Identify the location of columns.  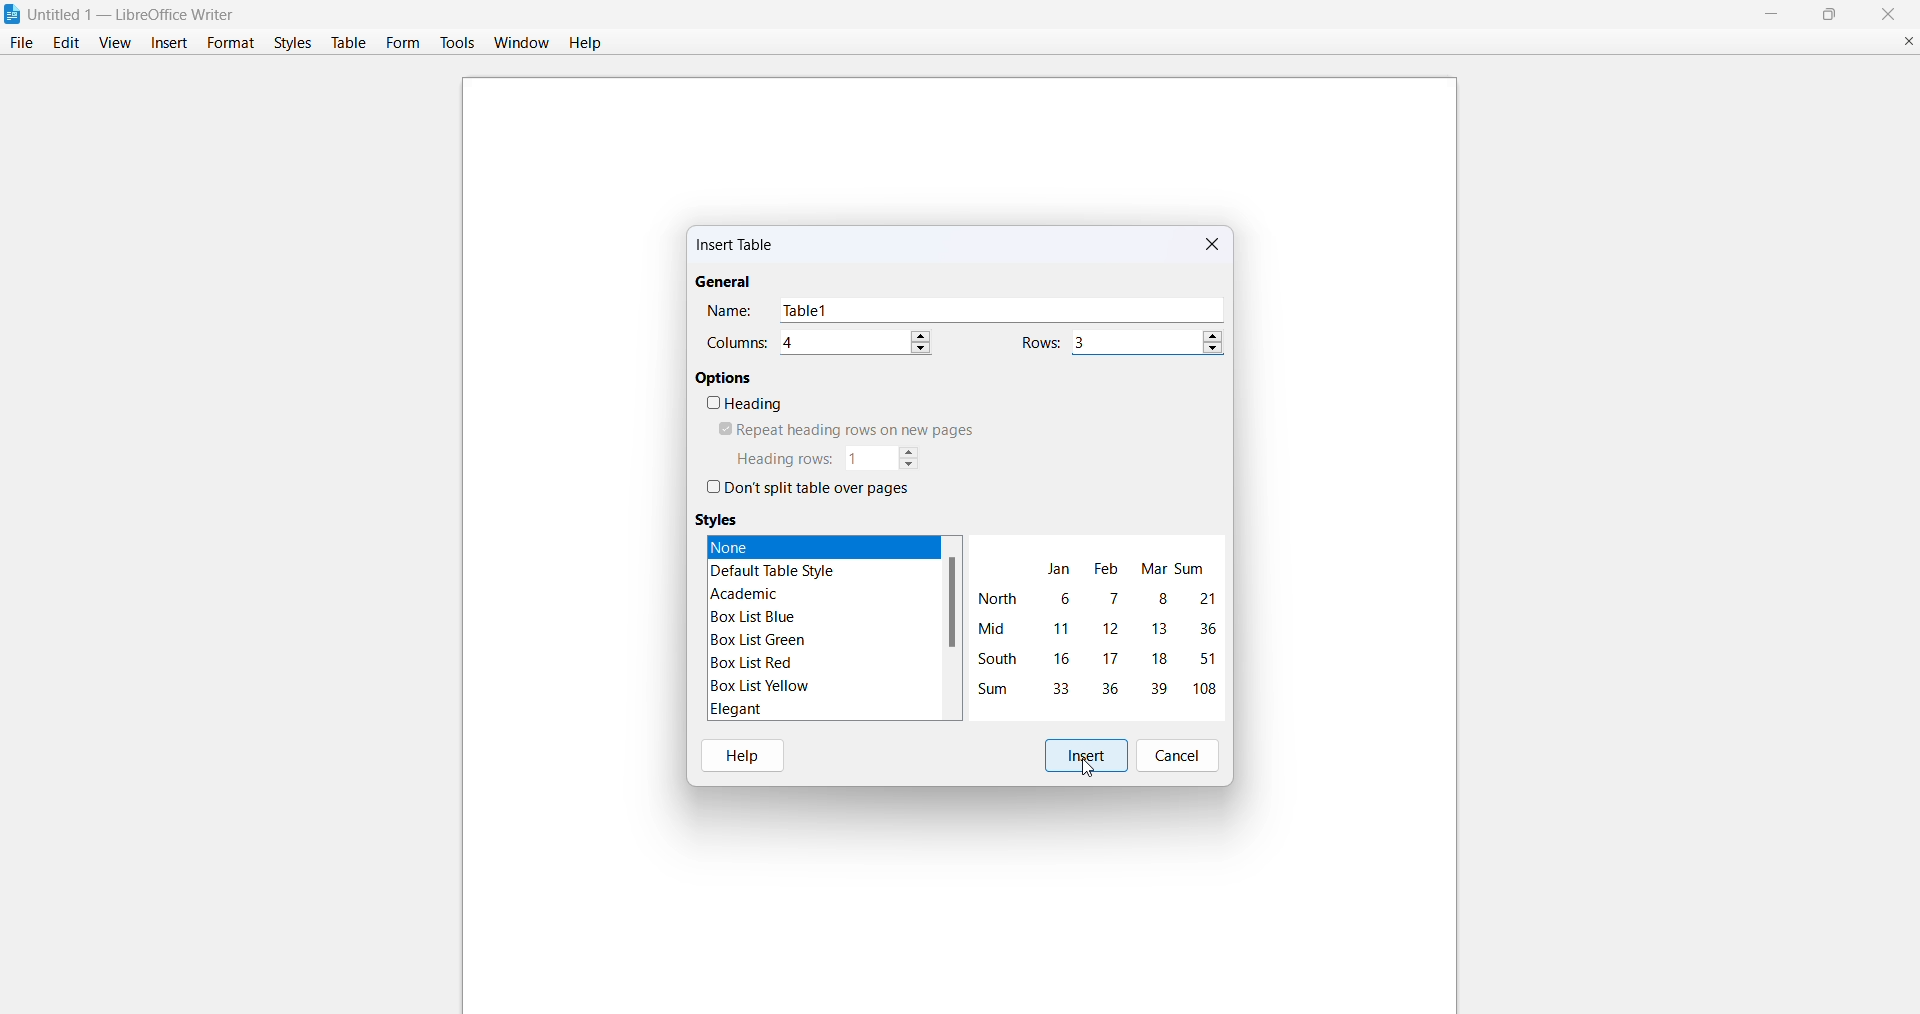
(737, 343).